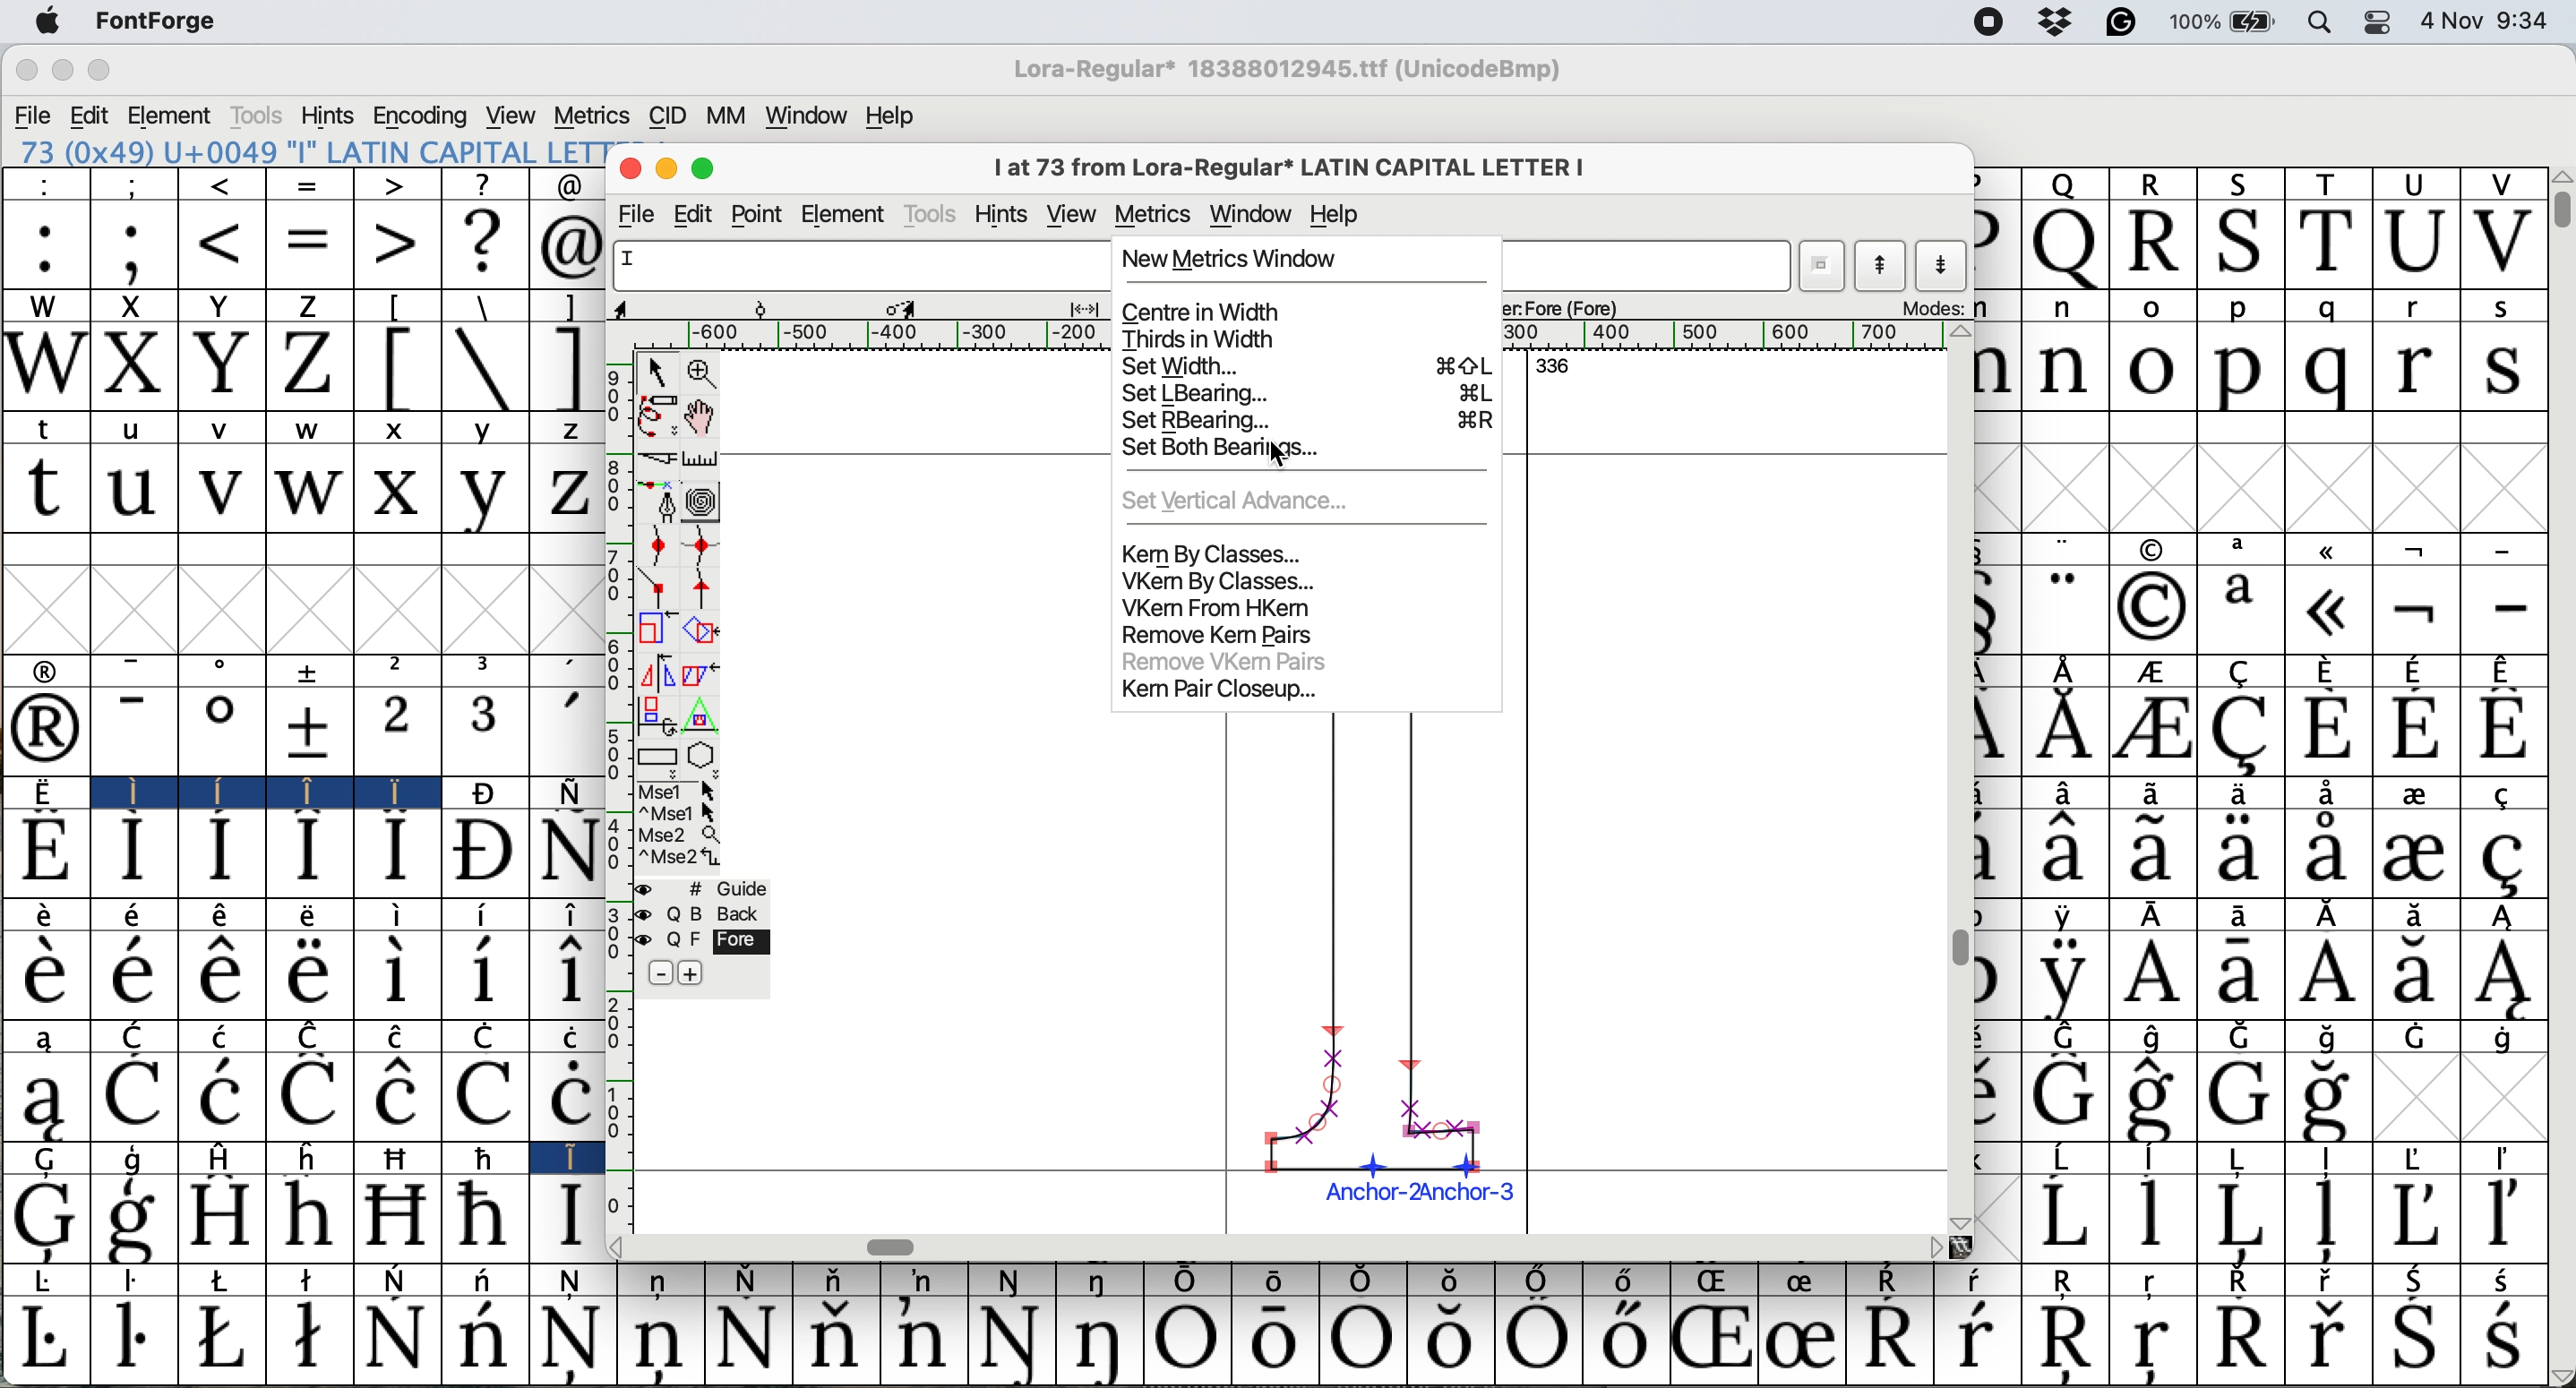 This screenshot has width=2576, height=1388. What do you see at coordinates (2238, 1339) in the screenshot?
I see `Symbol` at bounding box center [2238, 1339].